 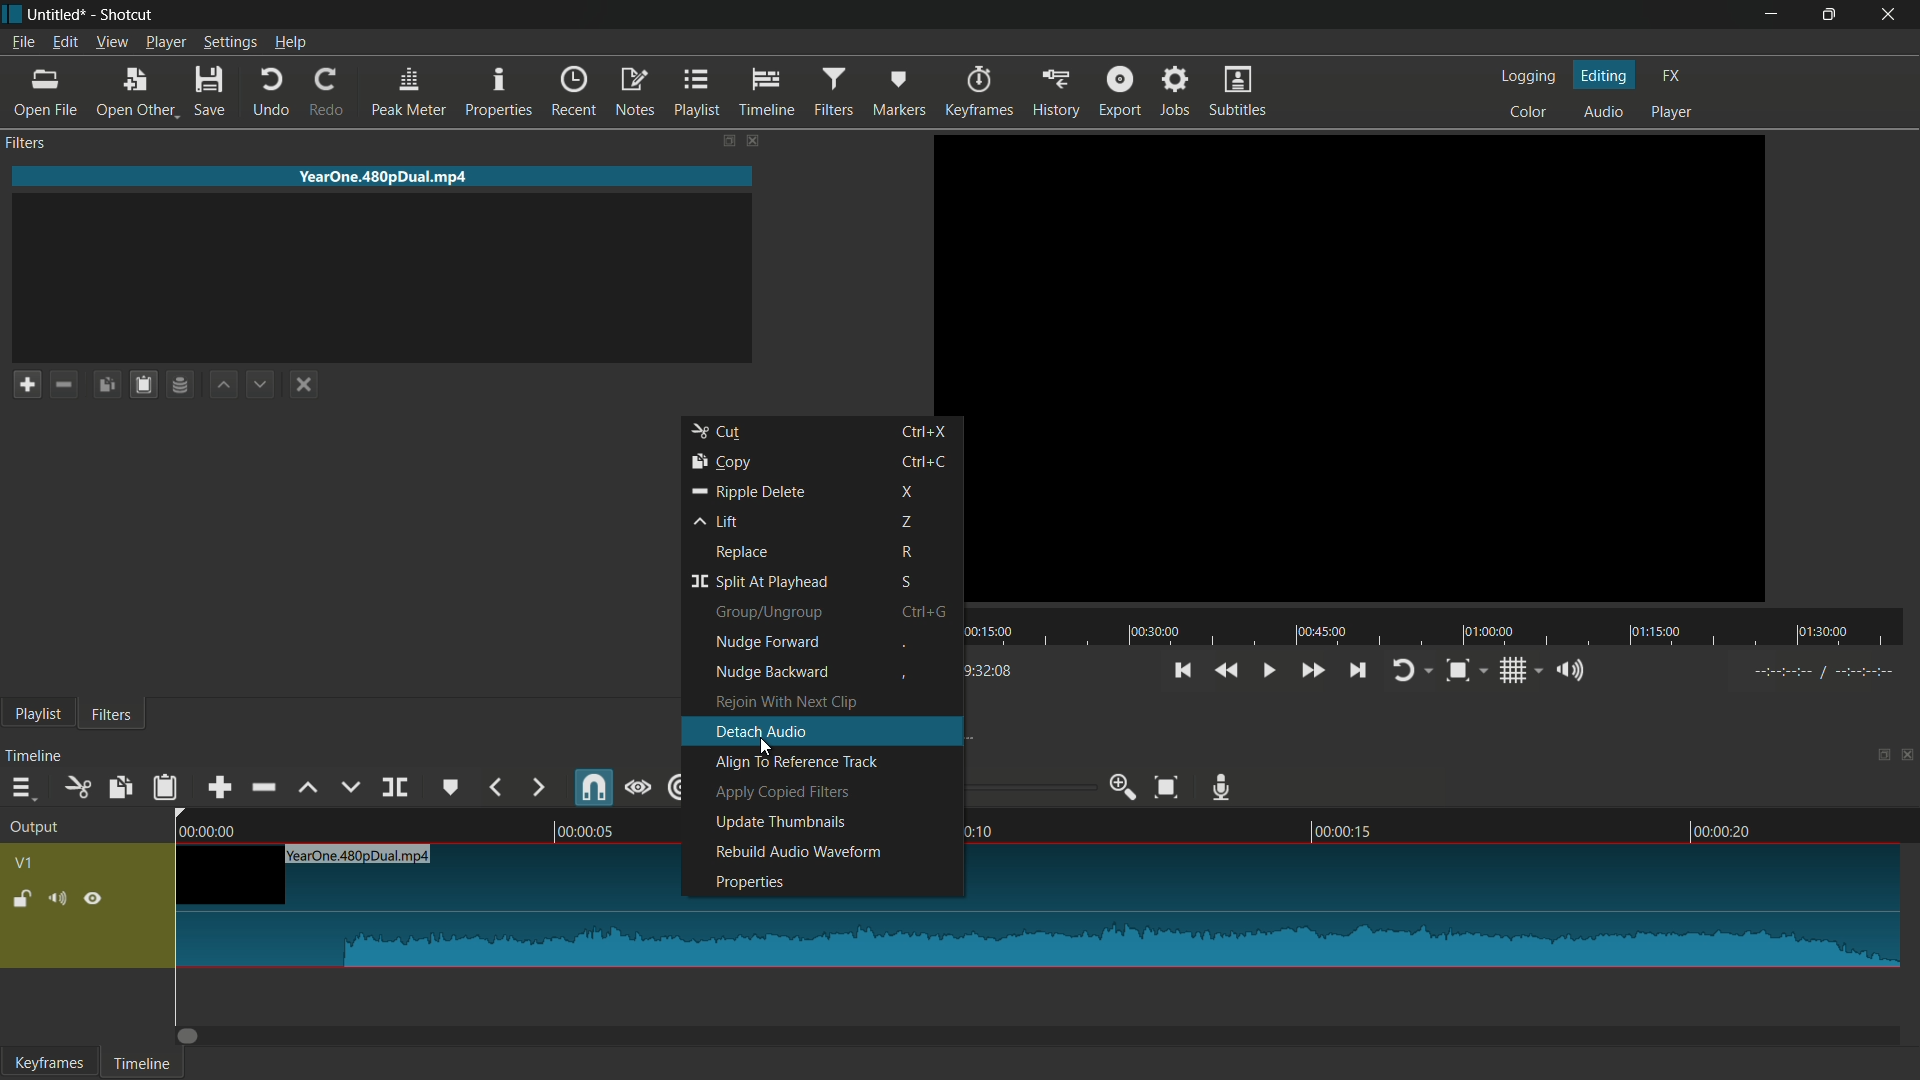 I want to click on update thumbnails, so click(x=781, y=822).